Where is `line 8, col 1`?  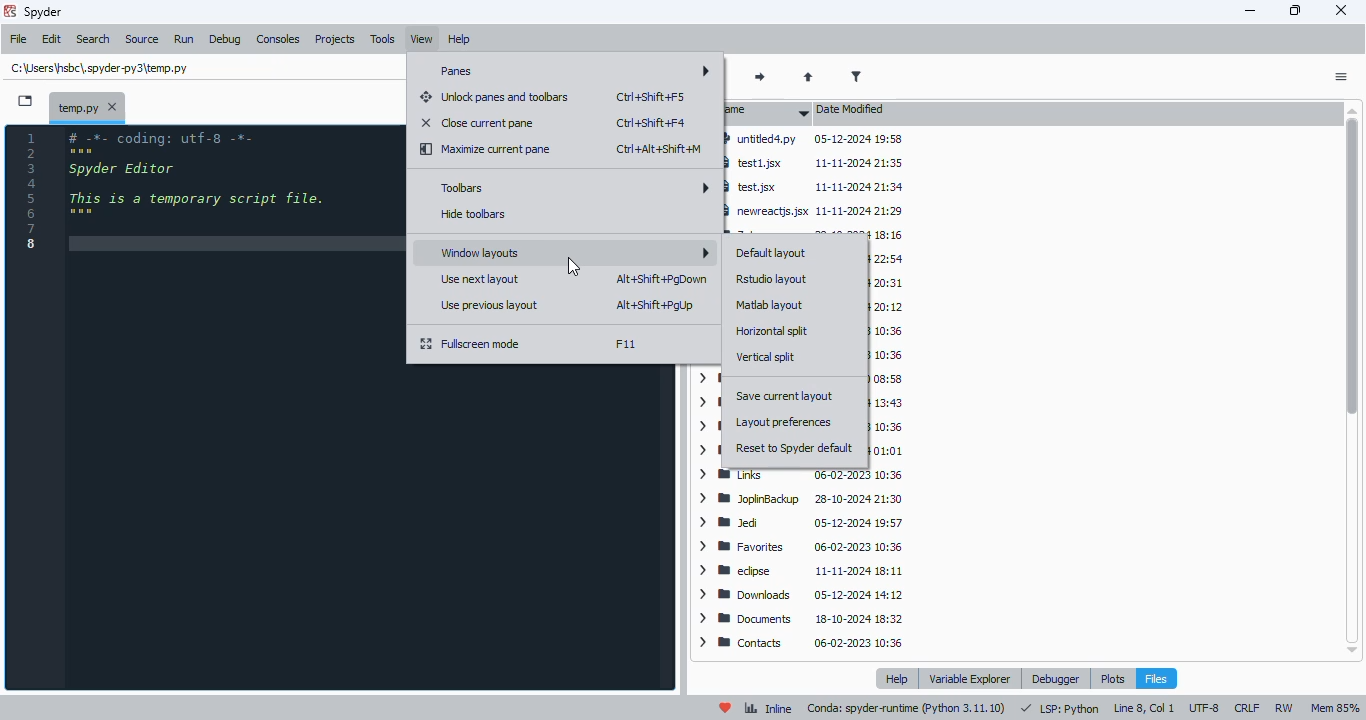
line 8, col 1 is located at coordinates (1145, 708).